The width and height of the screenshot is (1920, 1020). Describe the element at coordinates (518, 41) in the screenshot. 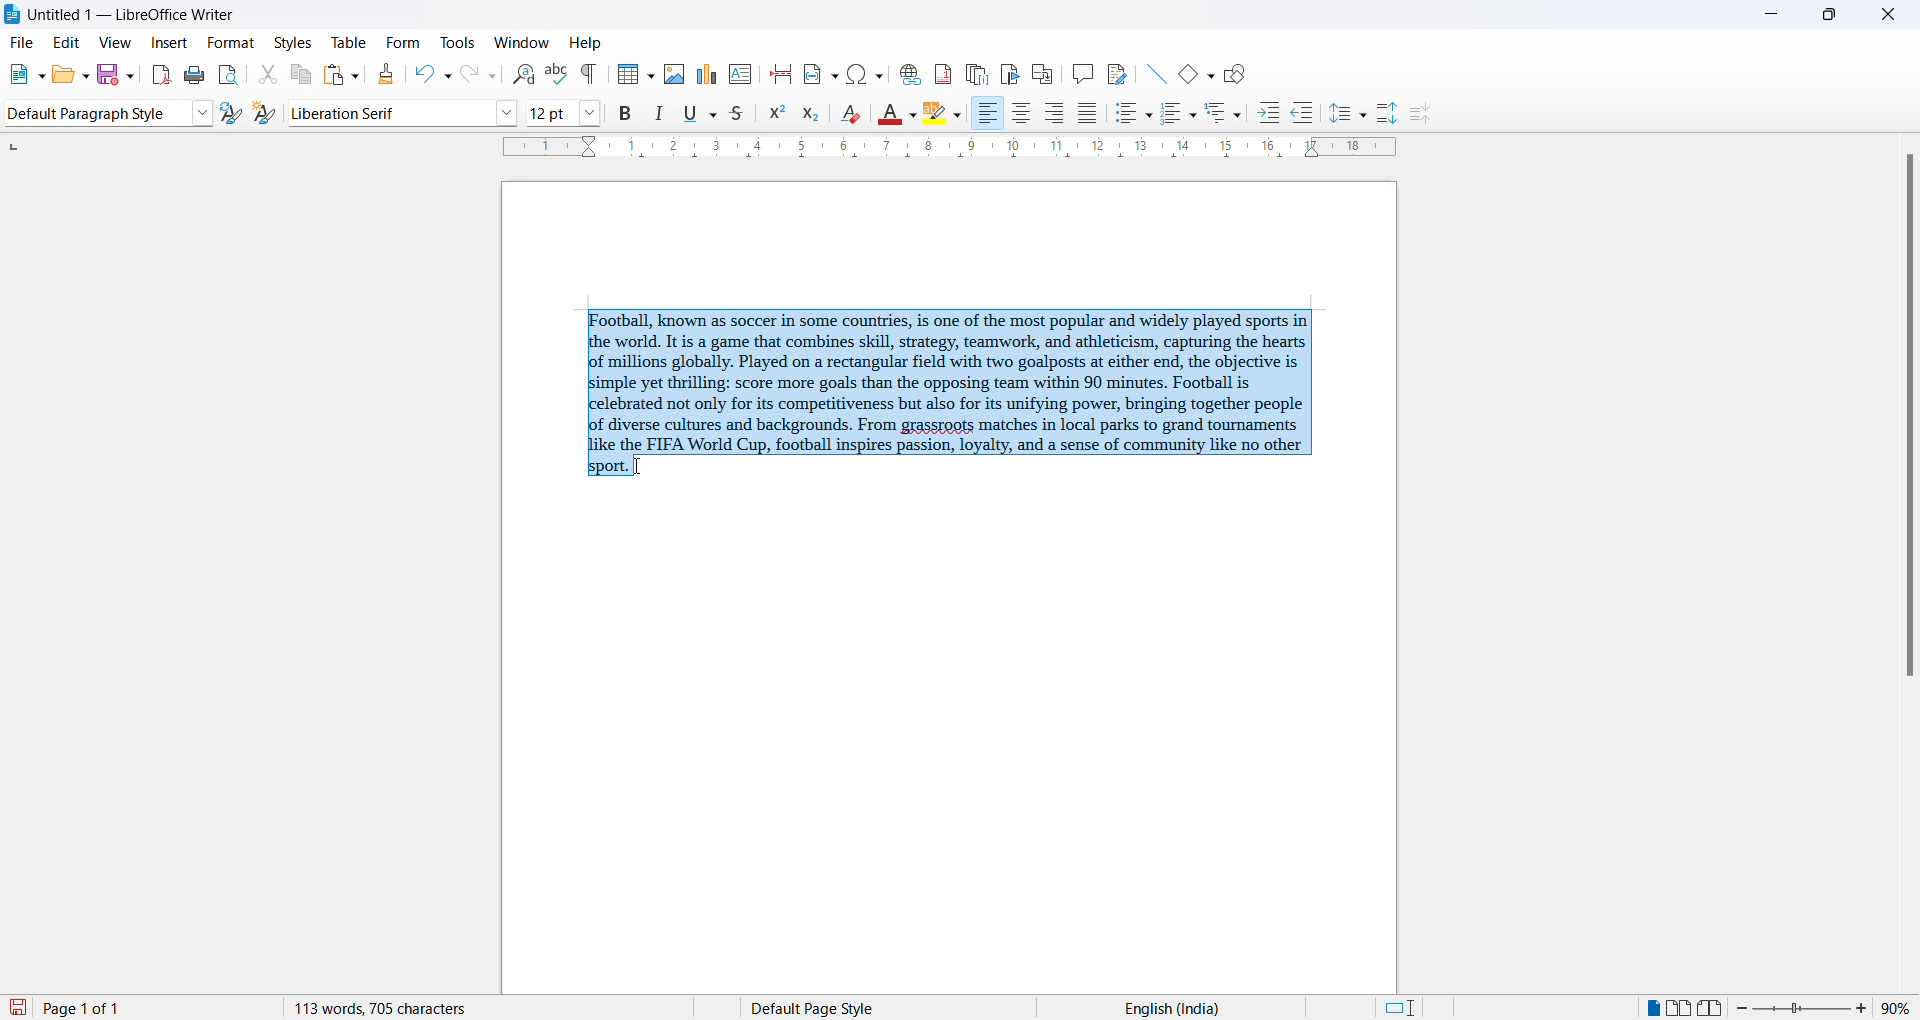

I see `window` at that location.